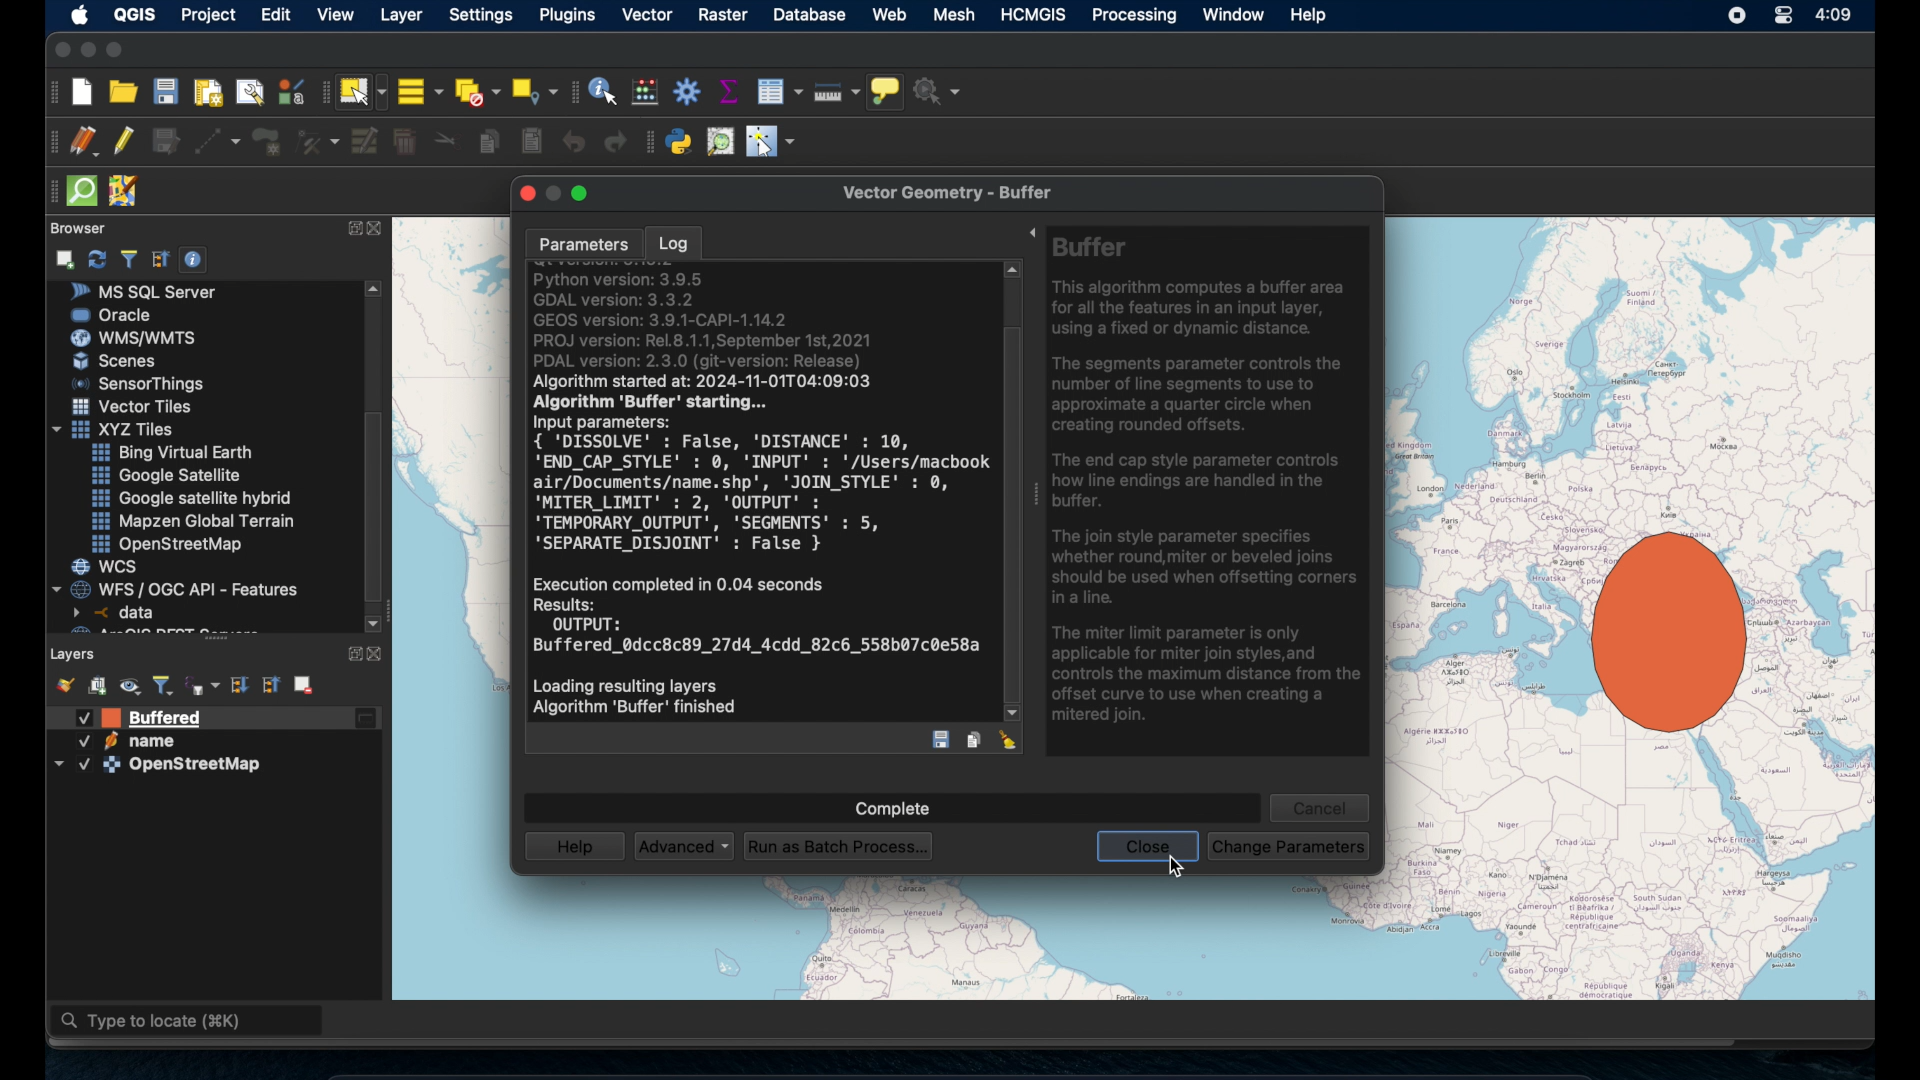  Describe the element at coordinates (1012, 511) in the screenshot. I see `scroll box` at that location.